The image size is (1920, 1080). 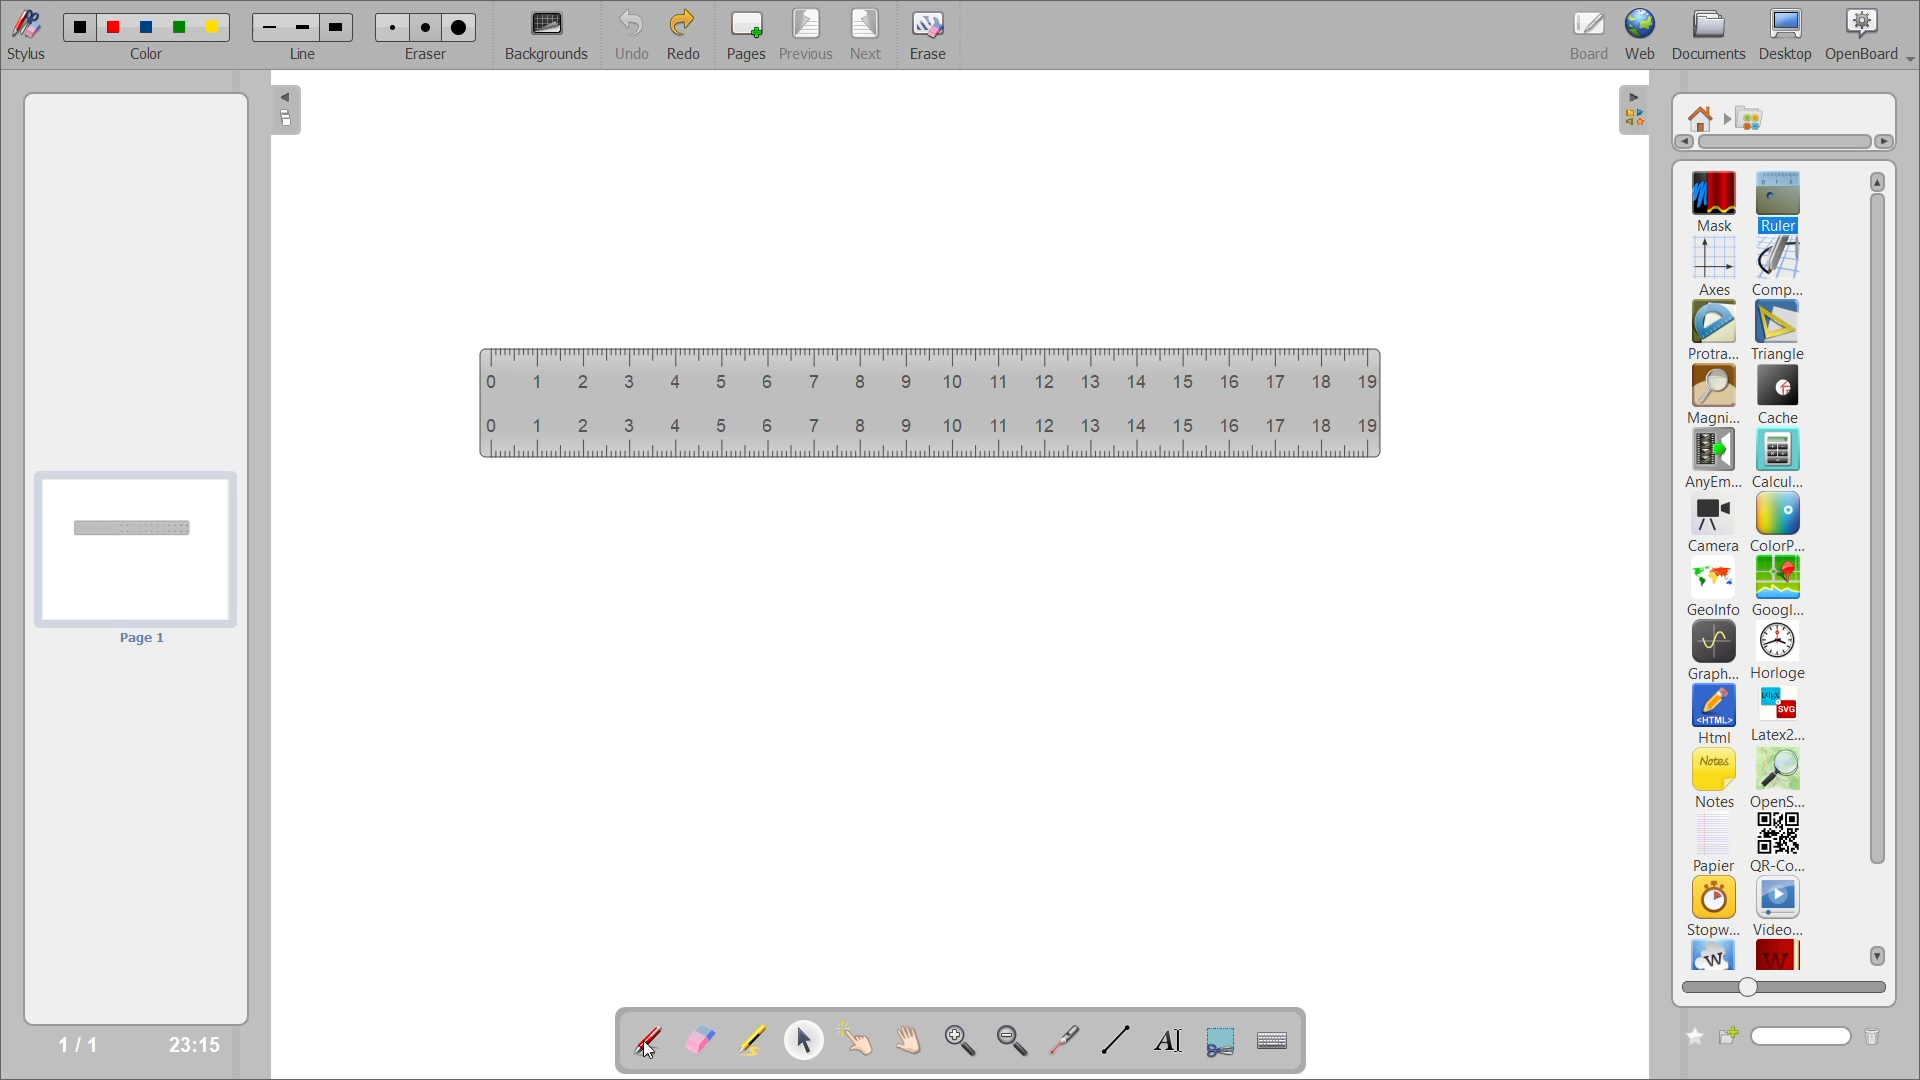 I want to click on openstreetmap, so click(x=1781, y=779).